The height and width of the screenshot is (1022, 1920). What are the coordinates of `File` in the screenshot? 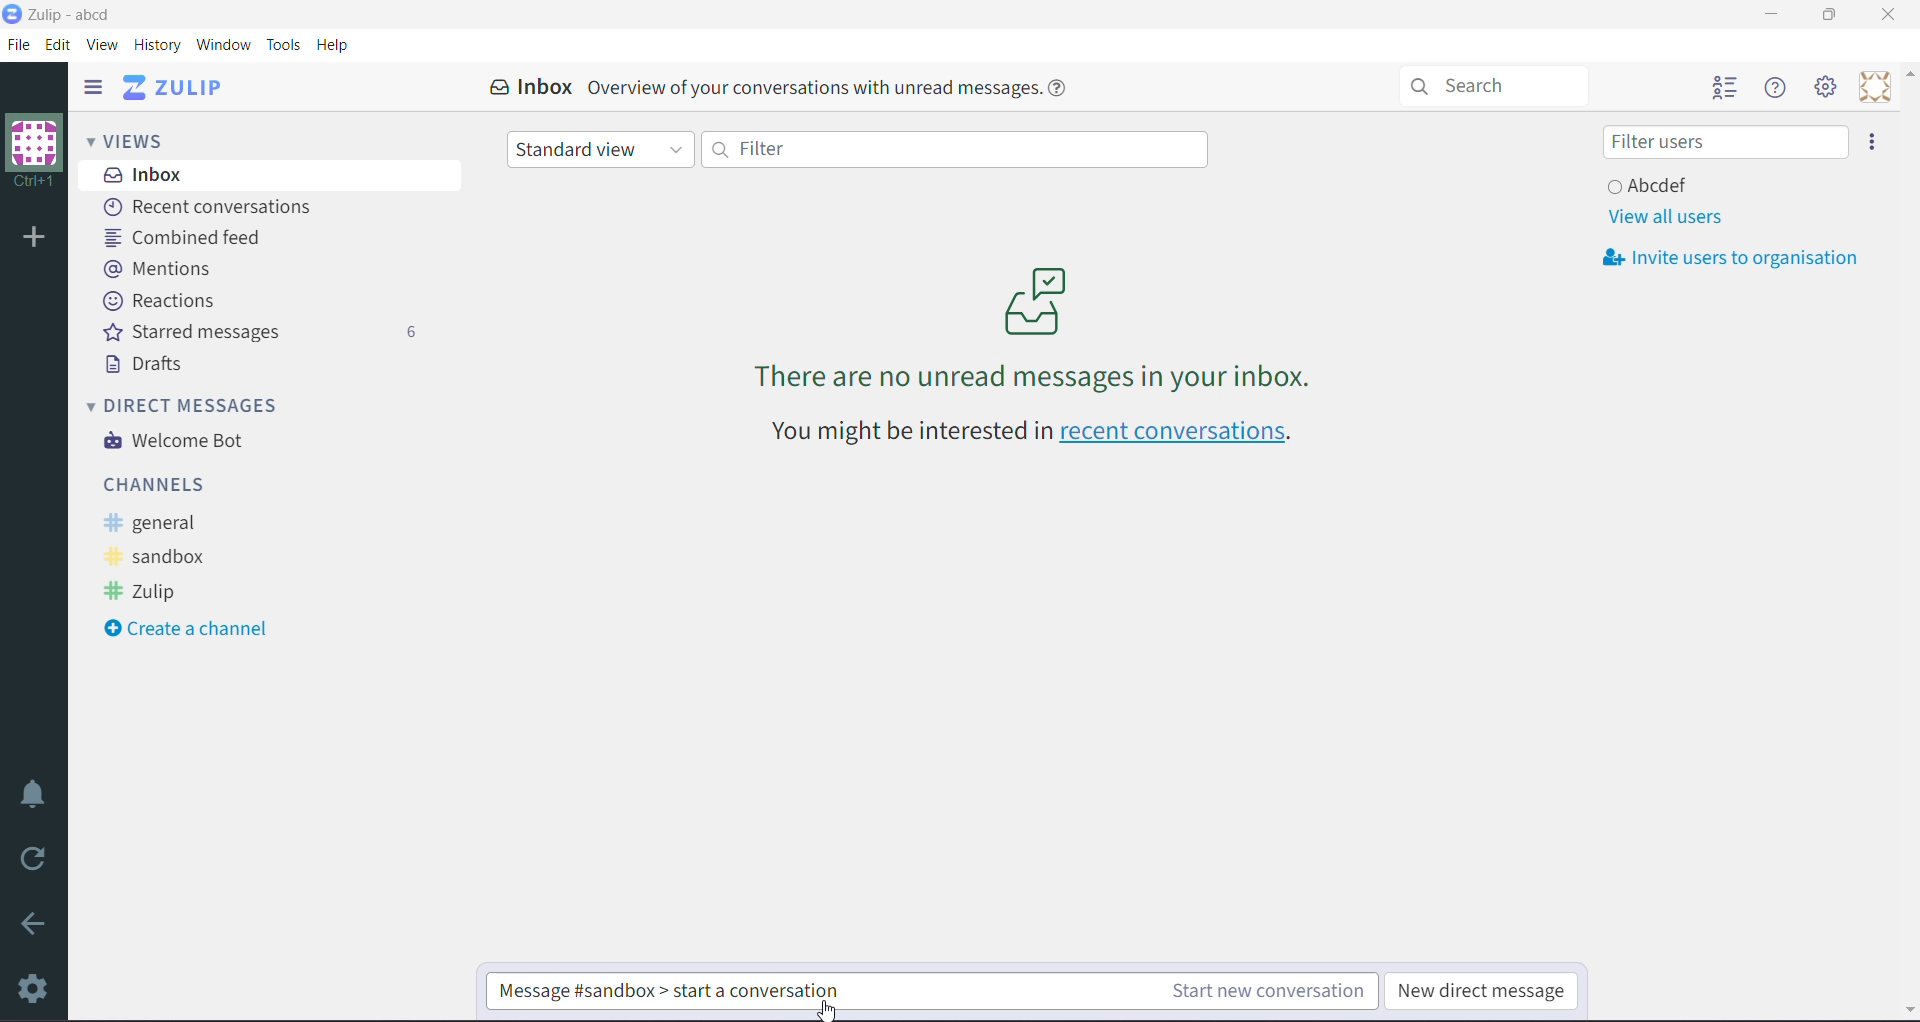 It's located at (19, 45).